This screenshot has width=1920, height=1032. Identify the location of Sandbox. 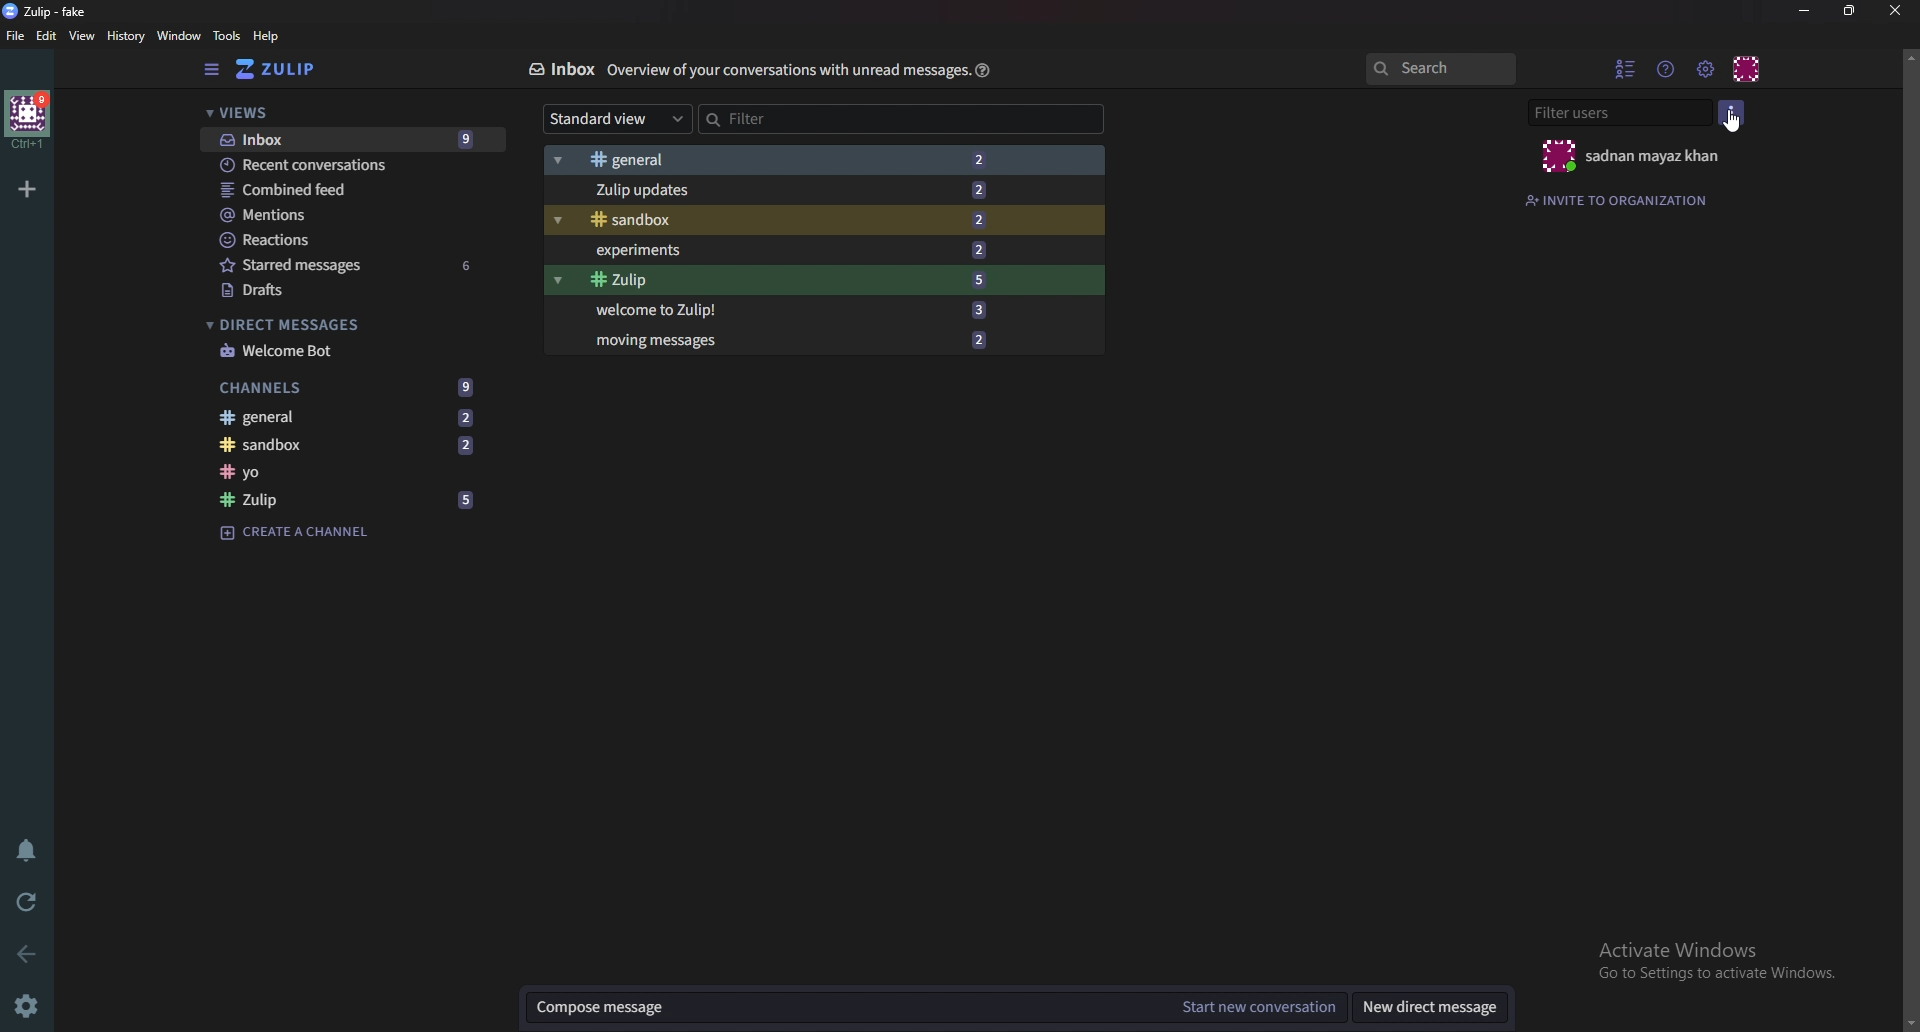
(790, 219).